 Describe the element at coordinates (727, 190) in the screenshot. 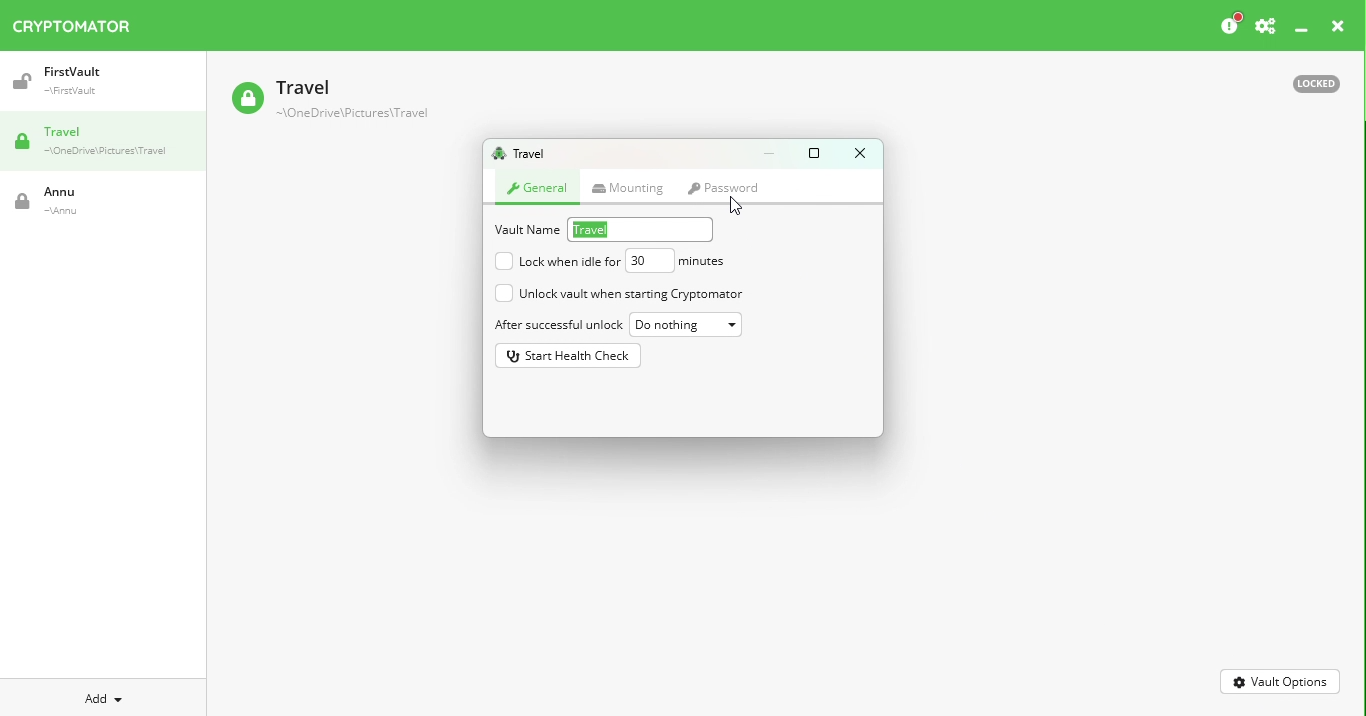

I see `mouse on Password` at that location.